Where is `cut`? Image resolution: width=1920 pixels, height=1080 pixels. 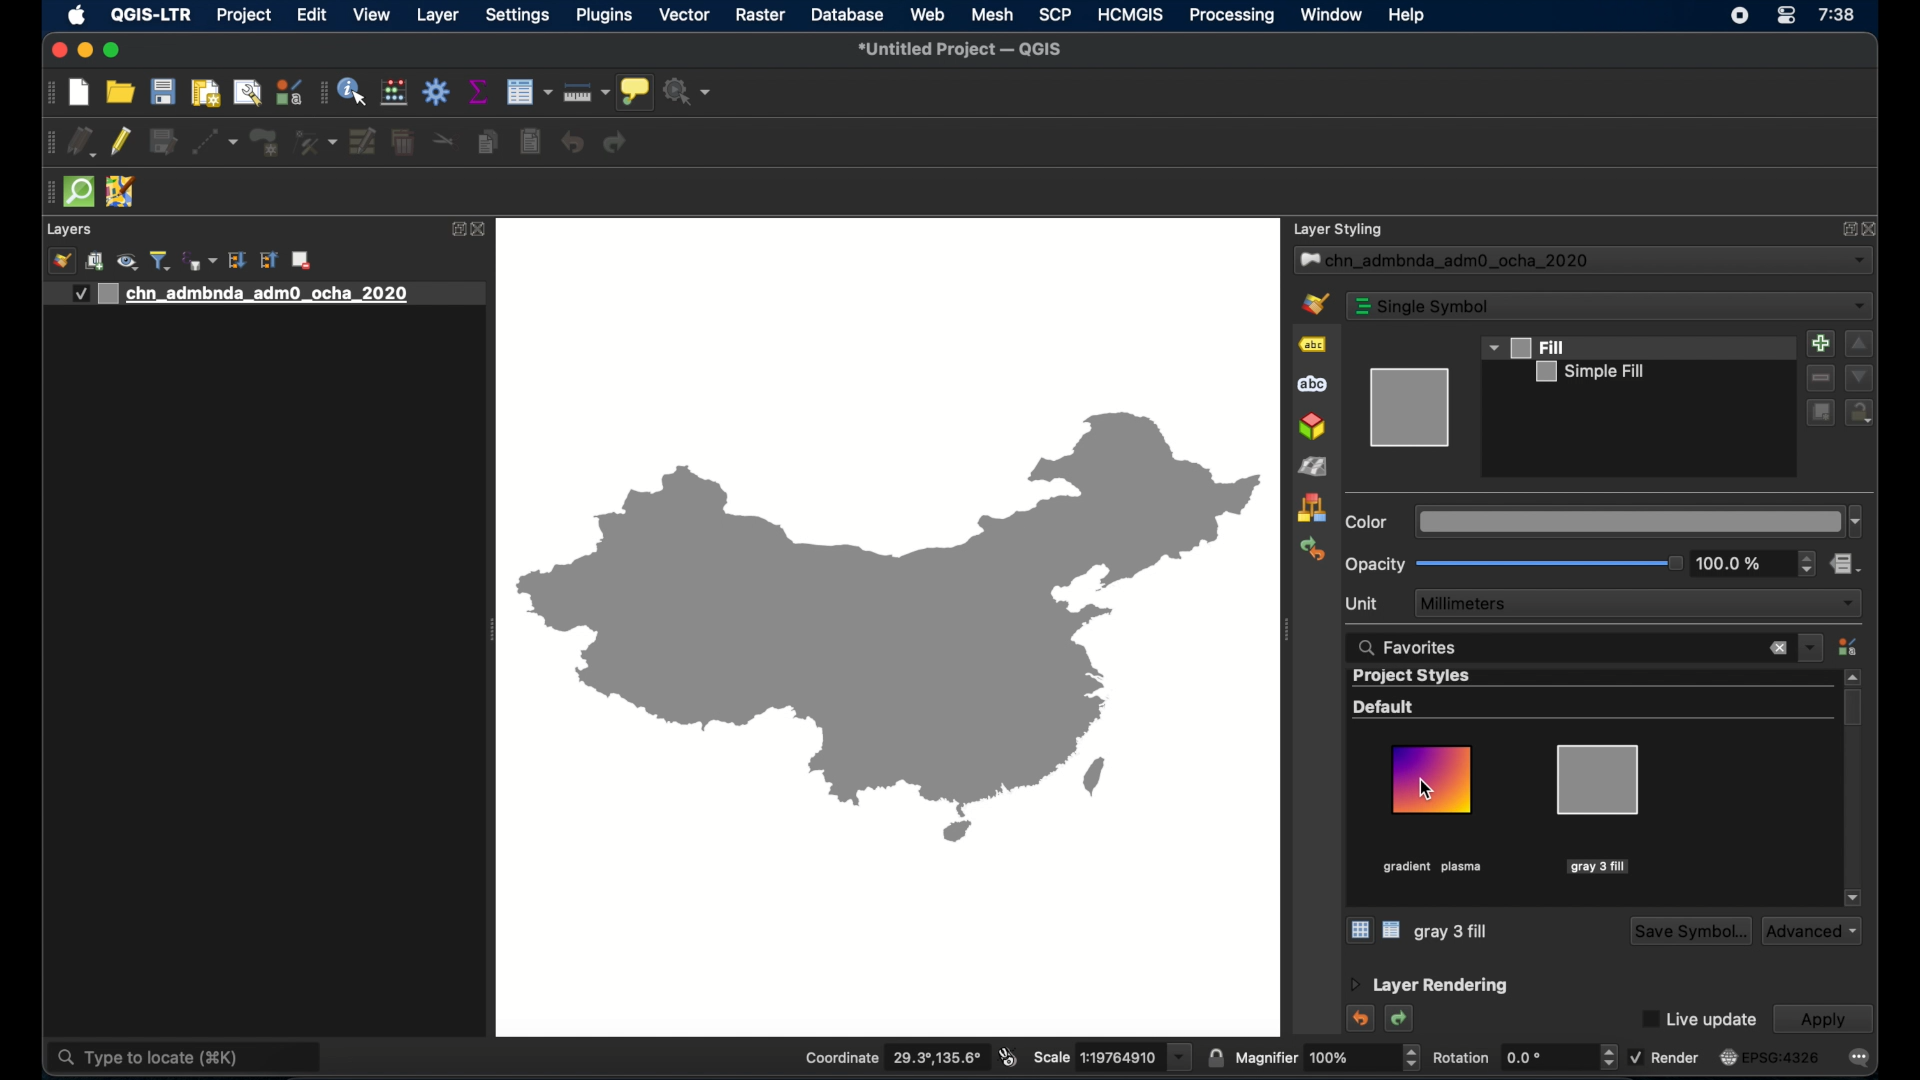
cut is located at coordinates (447, 138).